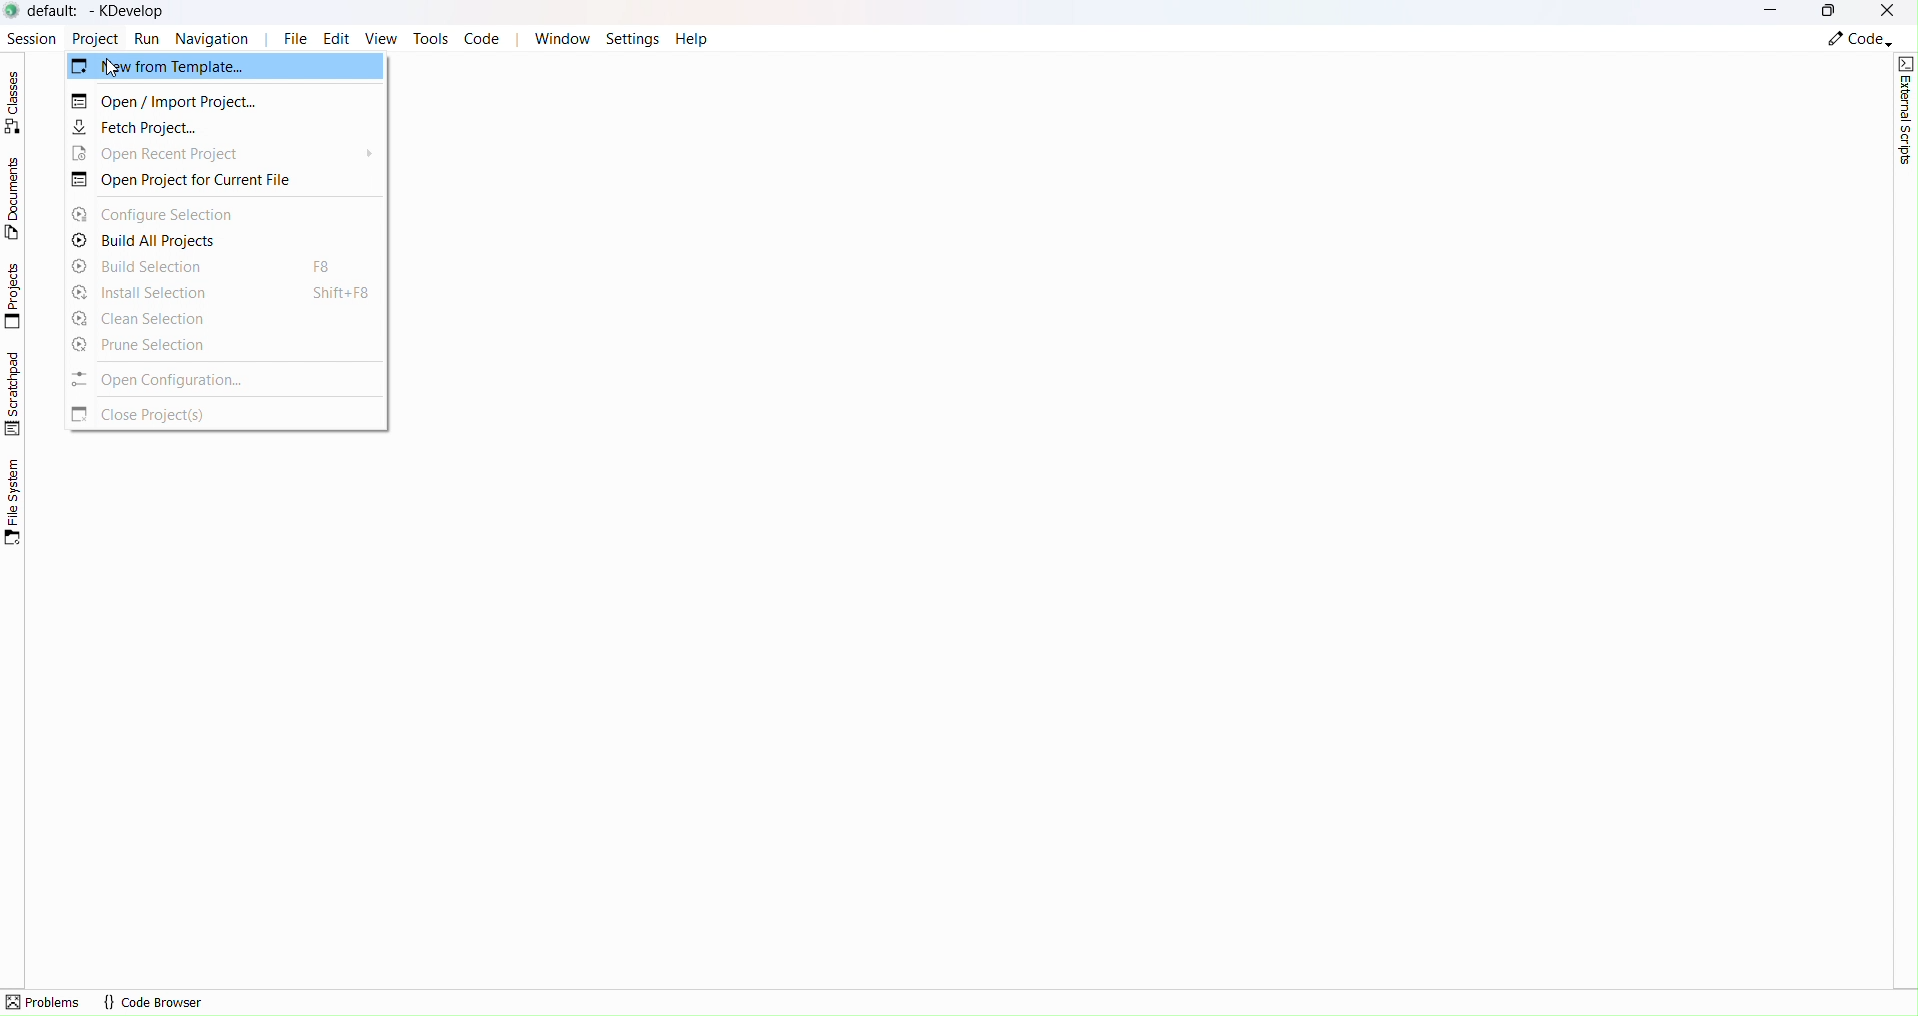  What do you see at coordinates (148, 38) in the screenshot?
I see `Run` at bounding box center [148, 38].